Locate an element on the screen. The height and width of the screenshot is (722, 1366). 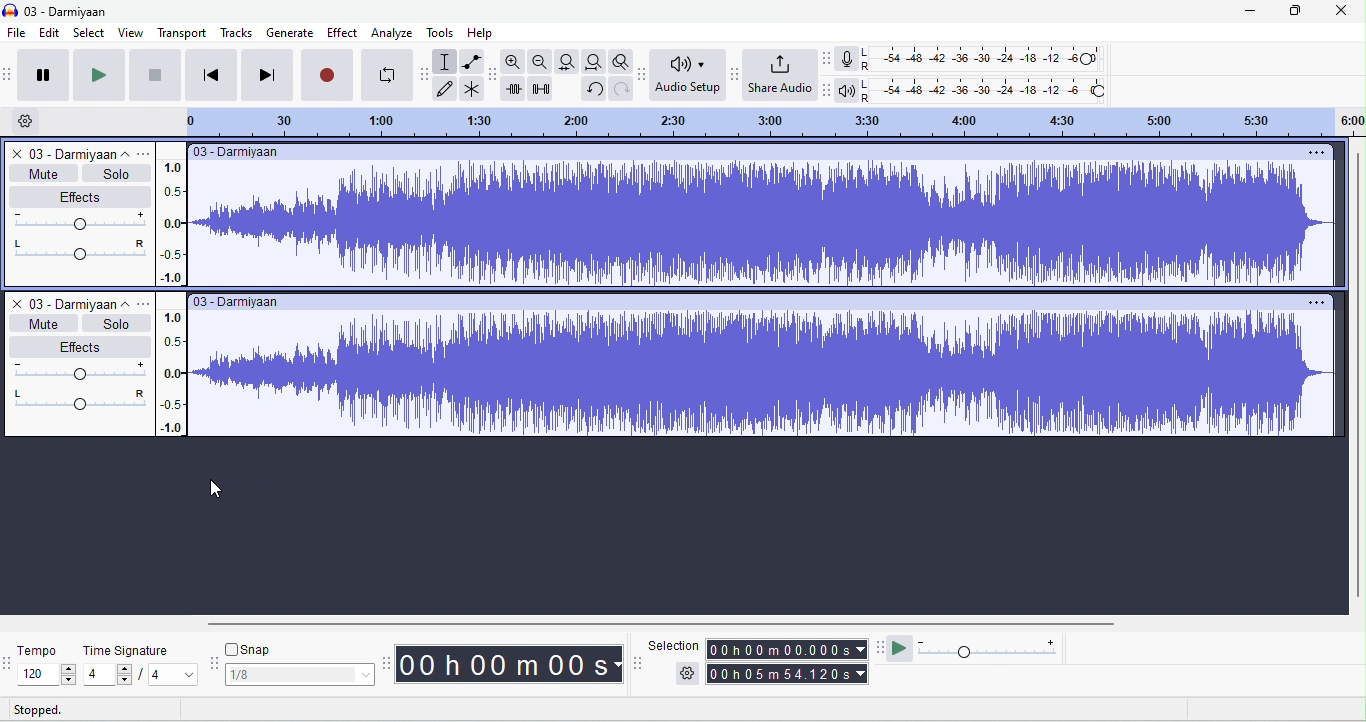
zoom out is located at coordinates (540, 61).